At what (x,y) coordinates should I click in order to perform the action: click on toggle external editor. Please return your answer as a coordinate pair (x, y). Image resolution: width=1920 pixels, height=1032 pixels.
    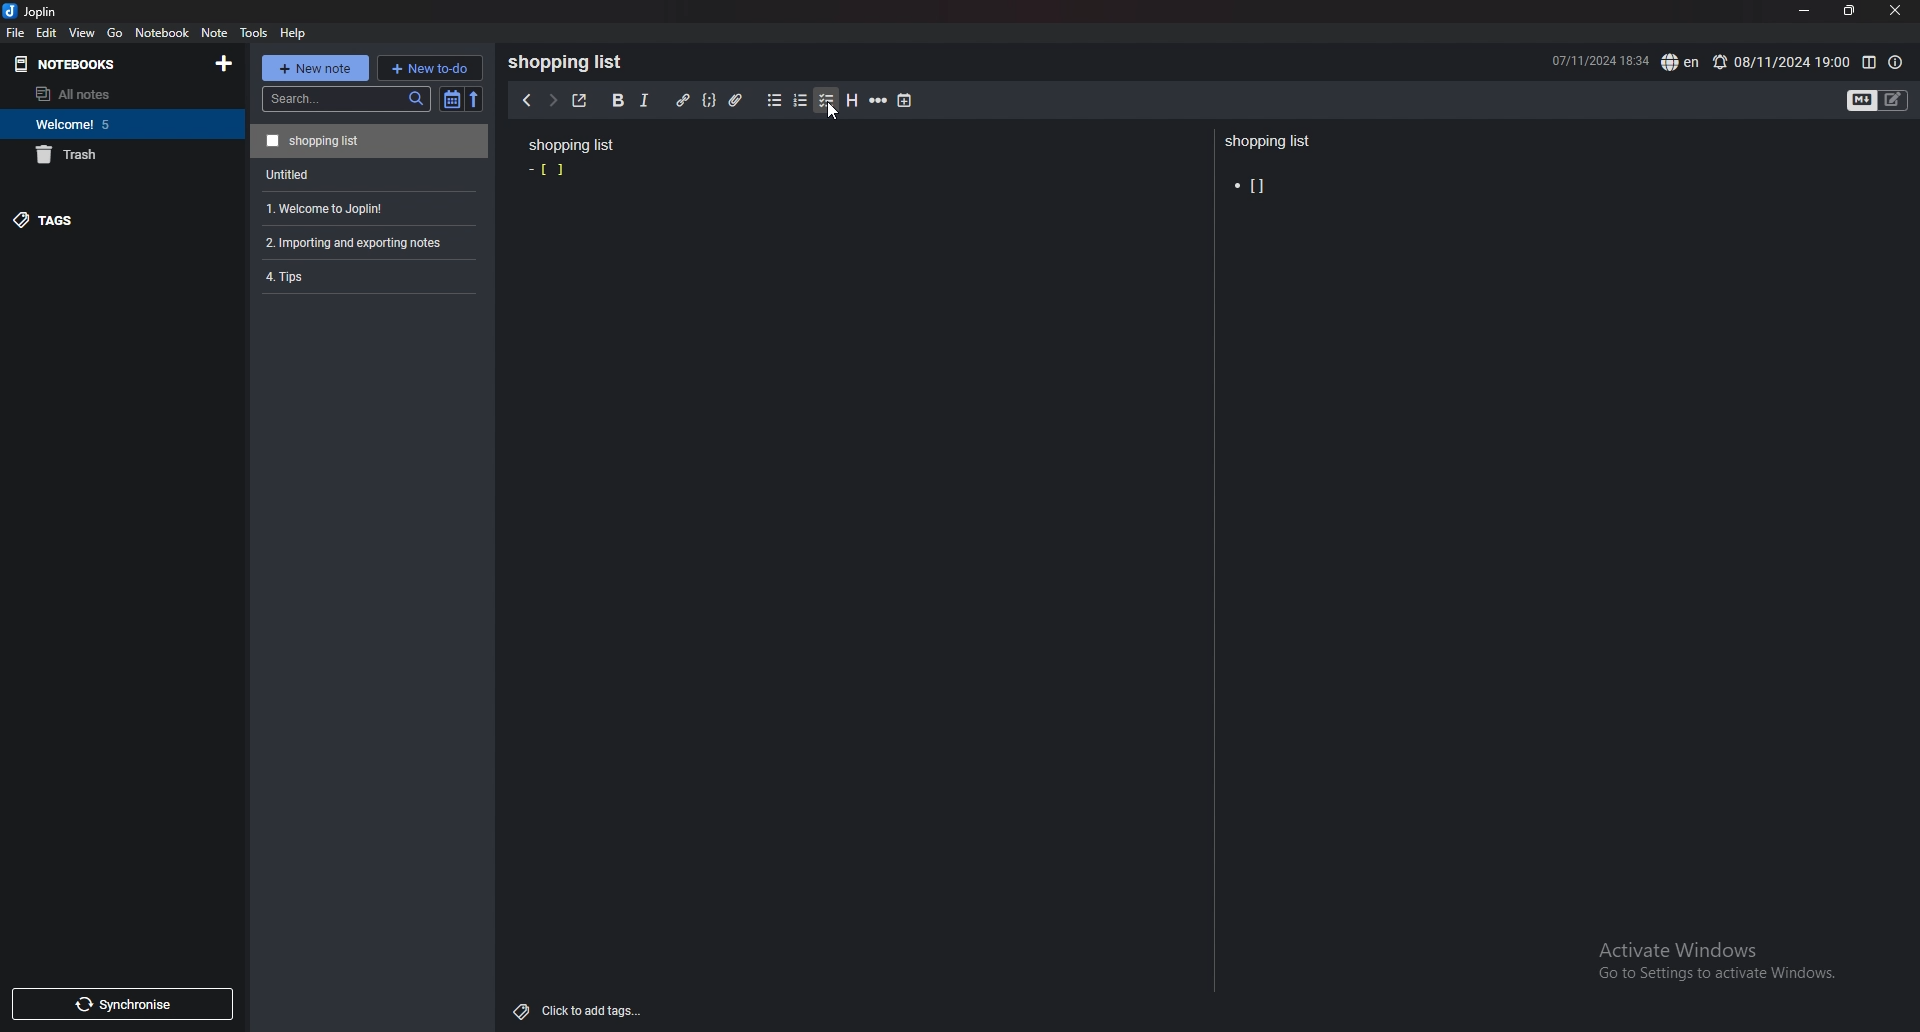
    Looking at the image, I should click on (579, 100).